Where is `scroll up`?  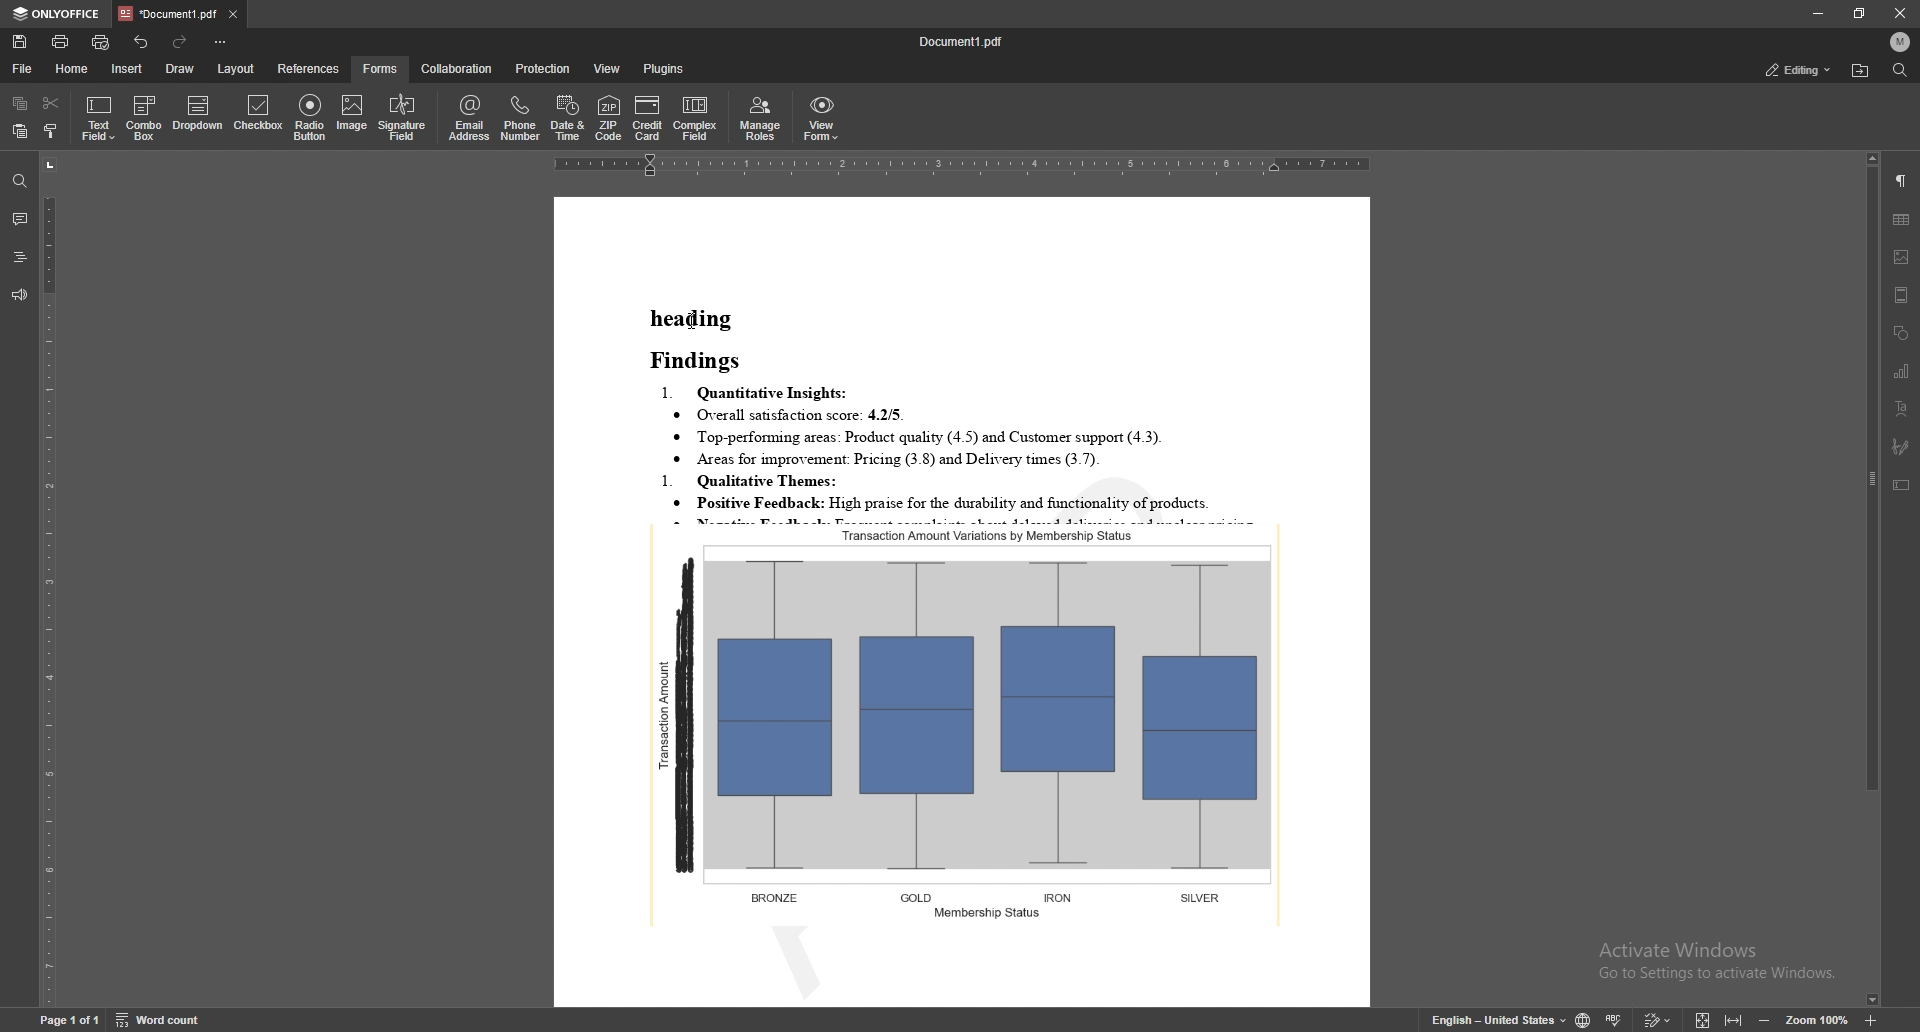
scroll up is located at coordinates (1871, 159).